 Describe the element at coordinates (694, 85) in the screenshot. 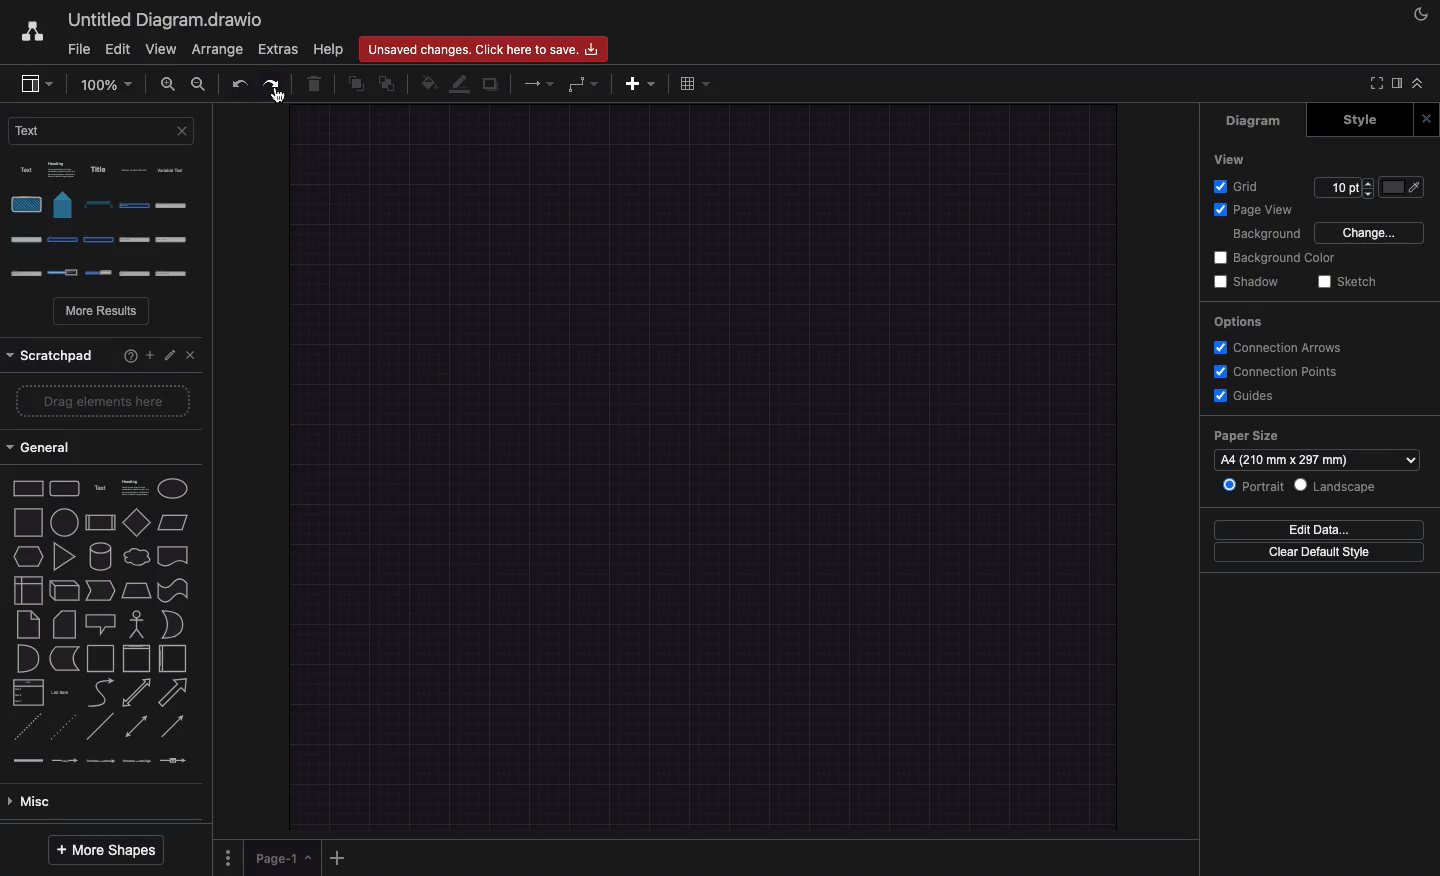

I see `Table` at that location.